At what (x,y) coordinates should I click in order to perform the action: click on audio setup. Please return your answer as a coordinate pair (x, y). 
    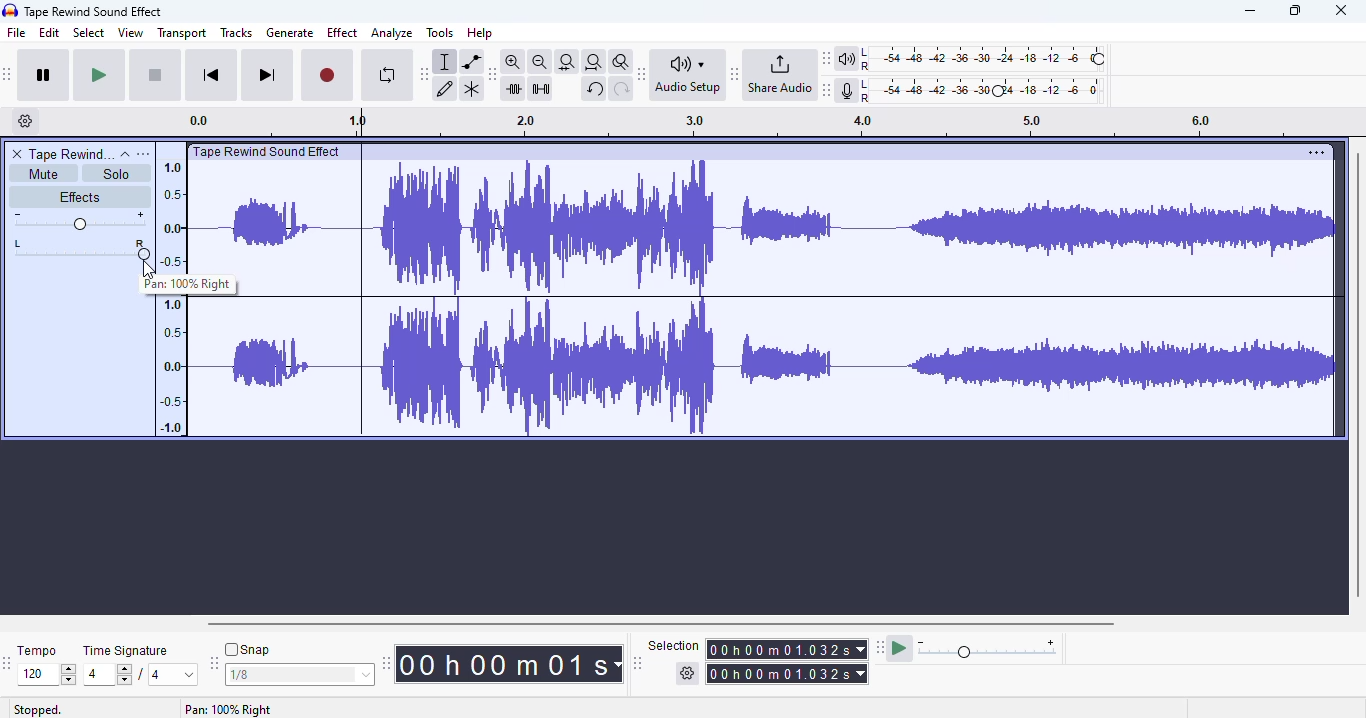
    Looking at the image, I should click on (691, 75).